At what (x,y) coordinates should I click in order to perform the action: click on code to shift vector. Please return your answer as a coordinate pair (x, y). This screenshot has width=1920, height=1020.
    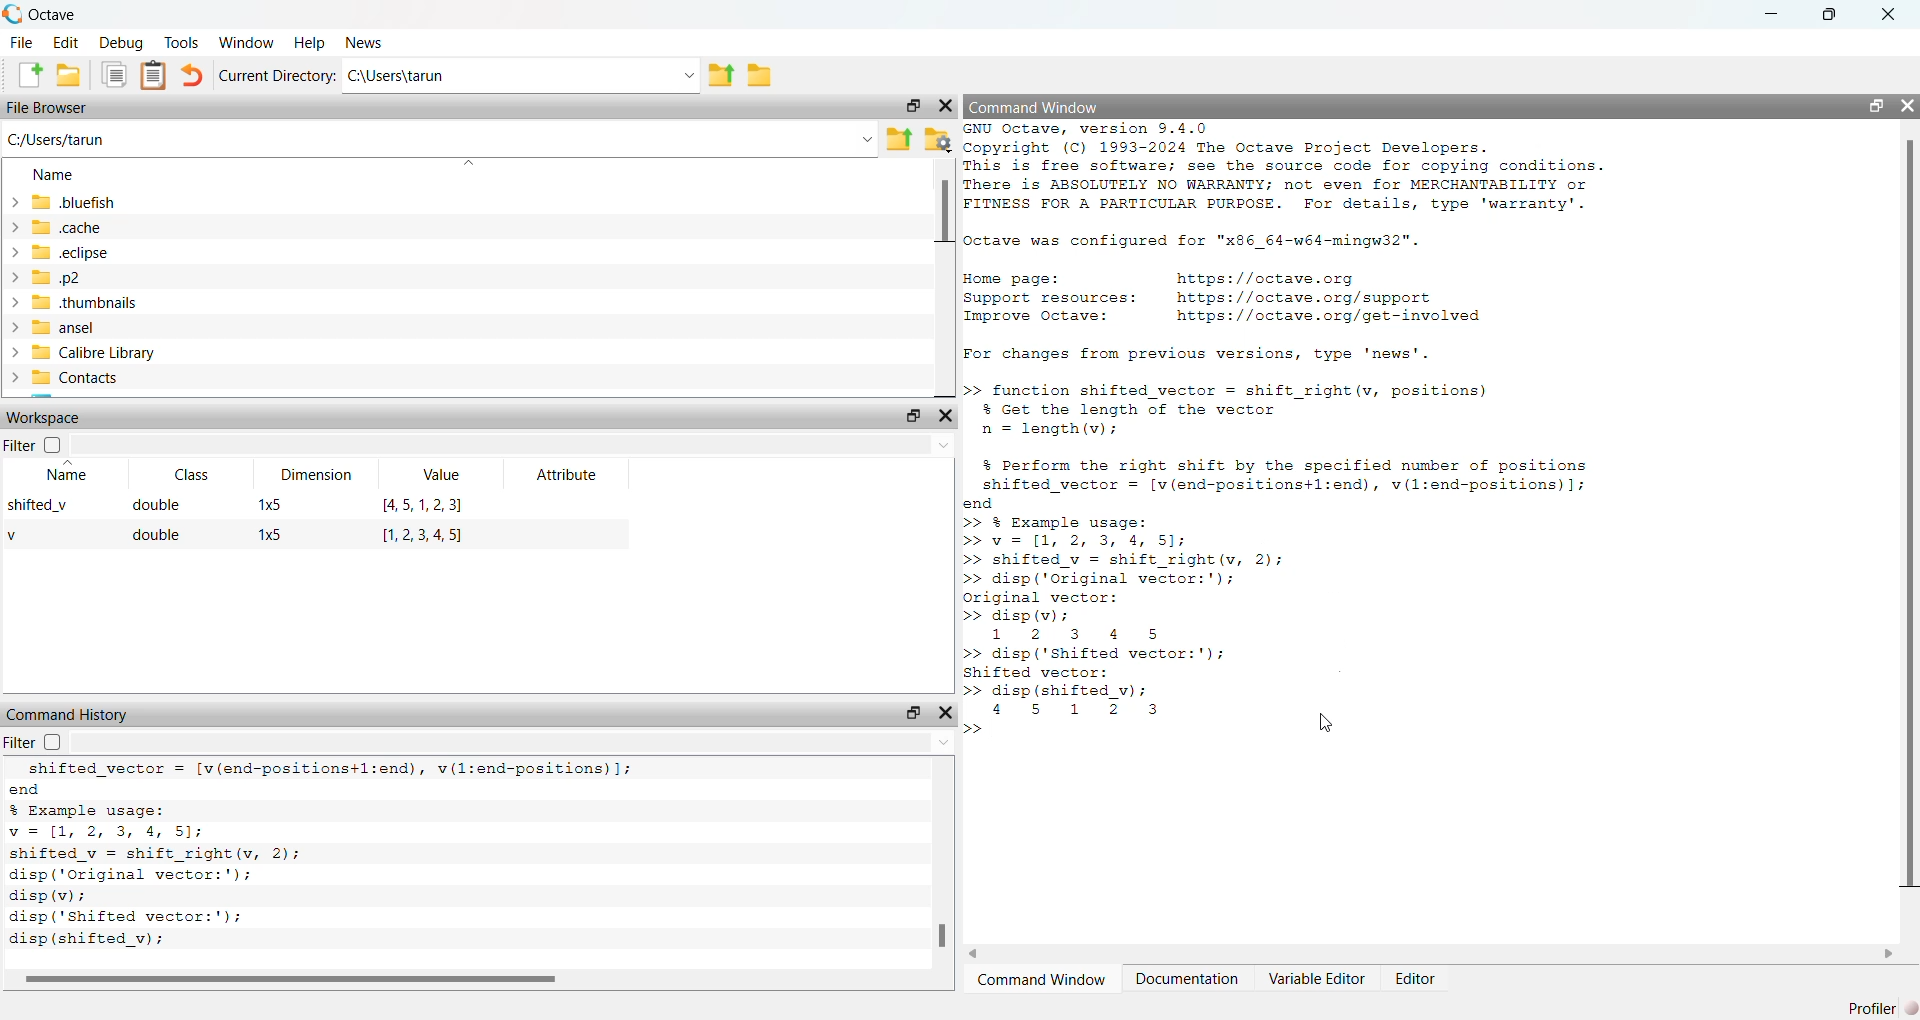
    Looking at the image, I should click on (1138, 662).